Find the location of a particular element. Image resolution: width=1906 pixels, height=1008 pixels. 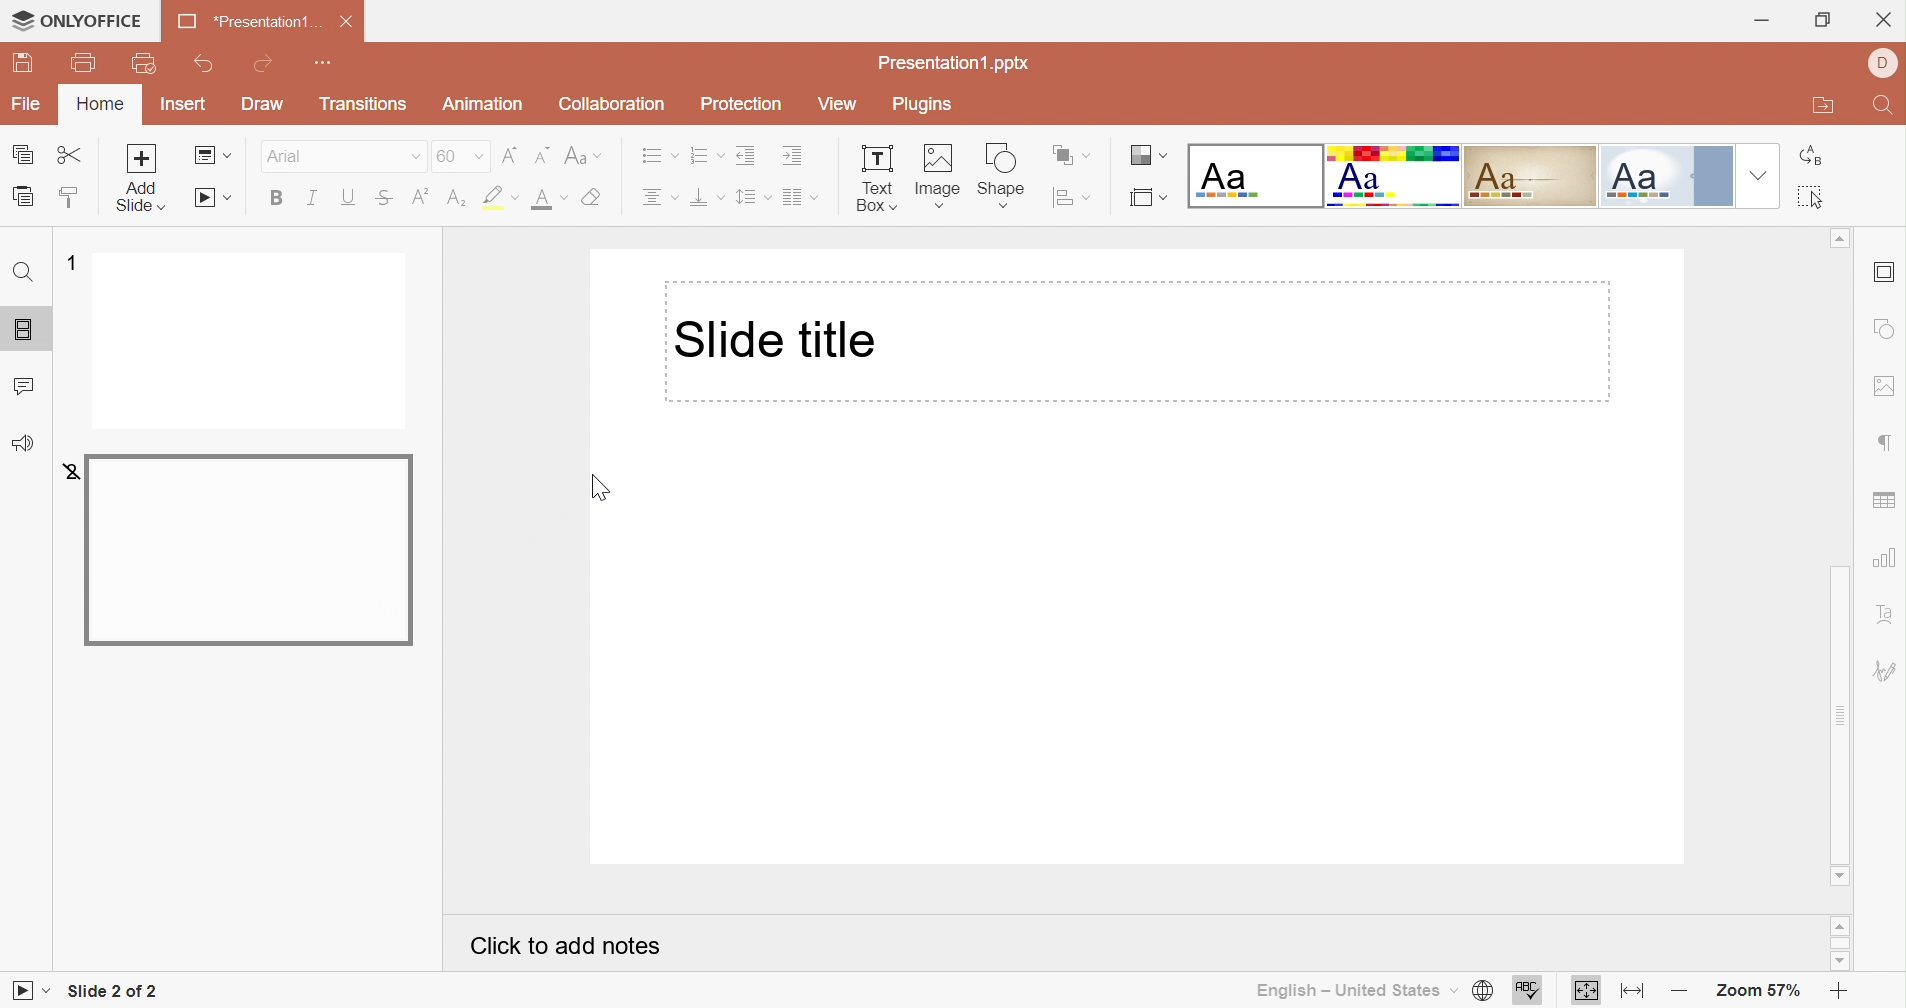

Slide title is located at coordinates (777, 338).